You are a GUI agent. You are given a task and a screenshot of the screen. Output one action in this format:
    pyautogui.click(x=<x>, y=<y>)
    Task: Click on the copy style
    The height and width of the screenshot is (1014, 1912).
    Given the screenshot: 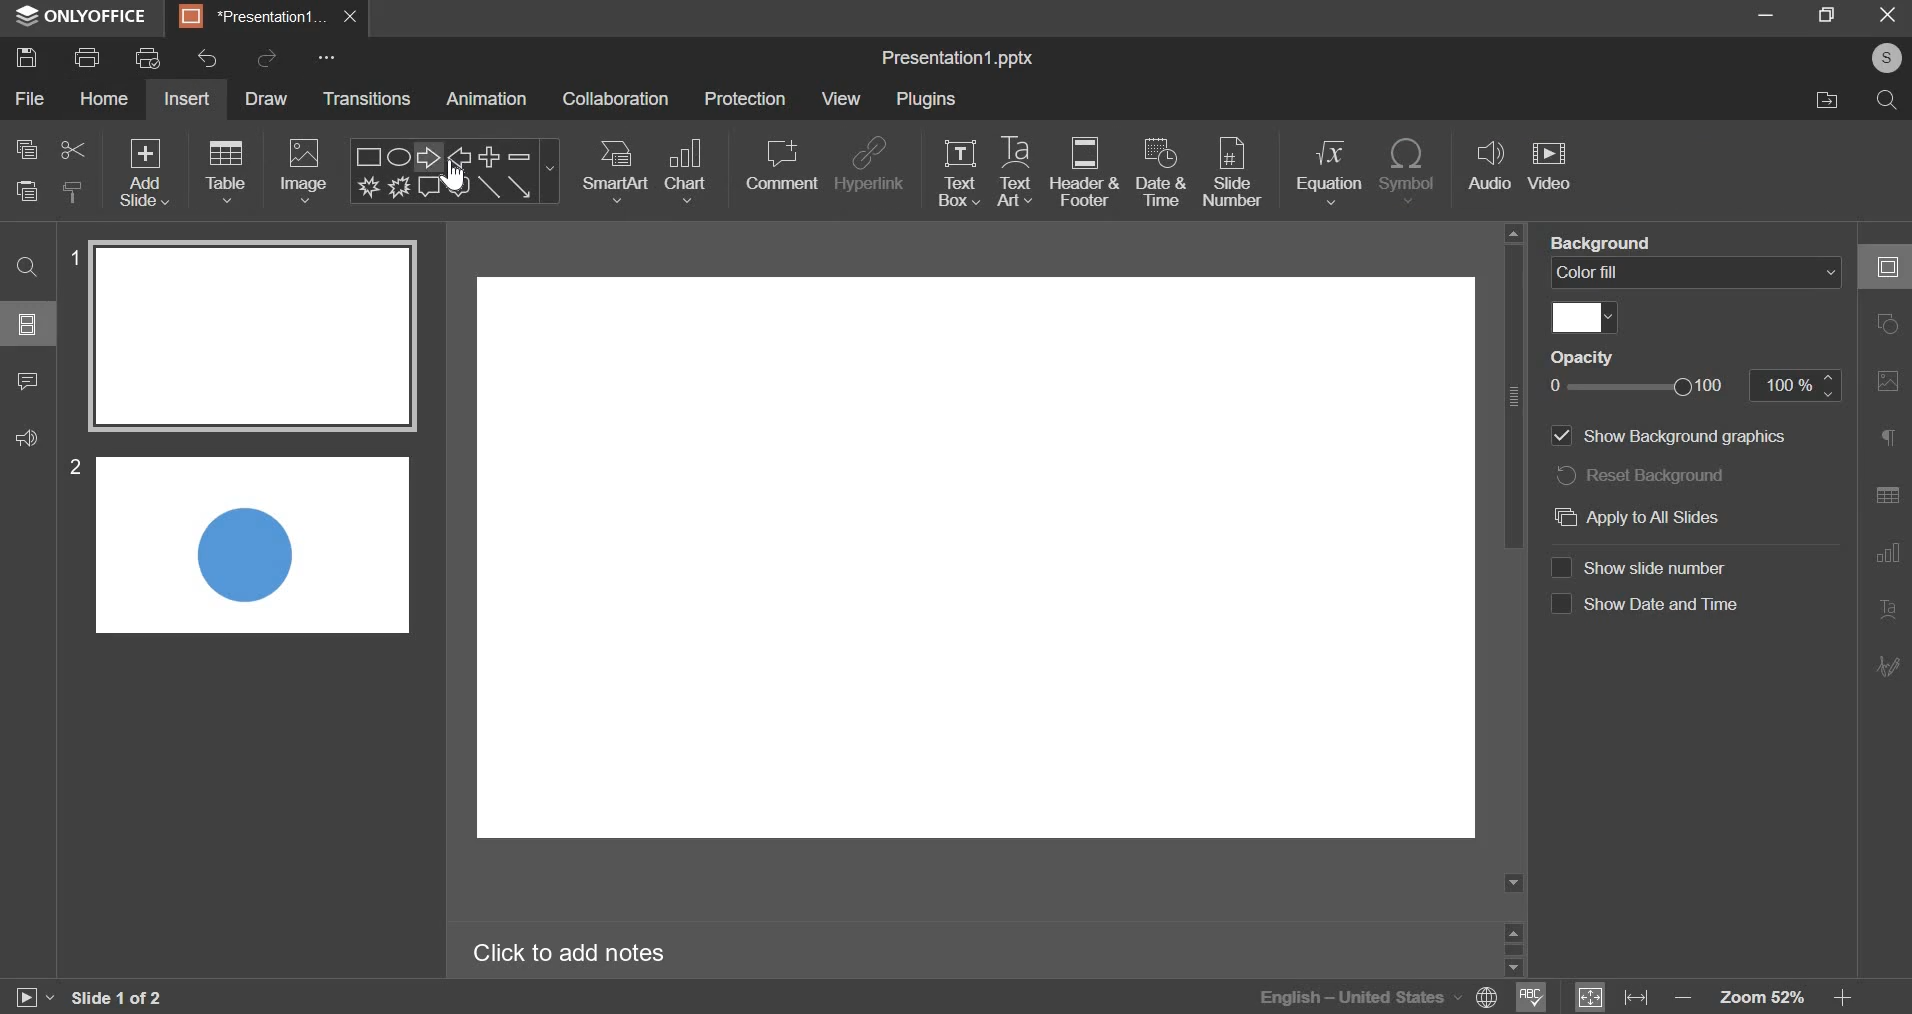 What is the action you would take?
    pyautogui.click(x=73, y=191)
    